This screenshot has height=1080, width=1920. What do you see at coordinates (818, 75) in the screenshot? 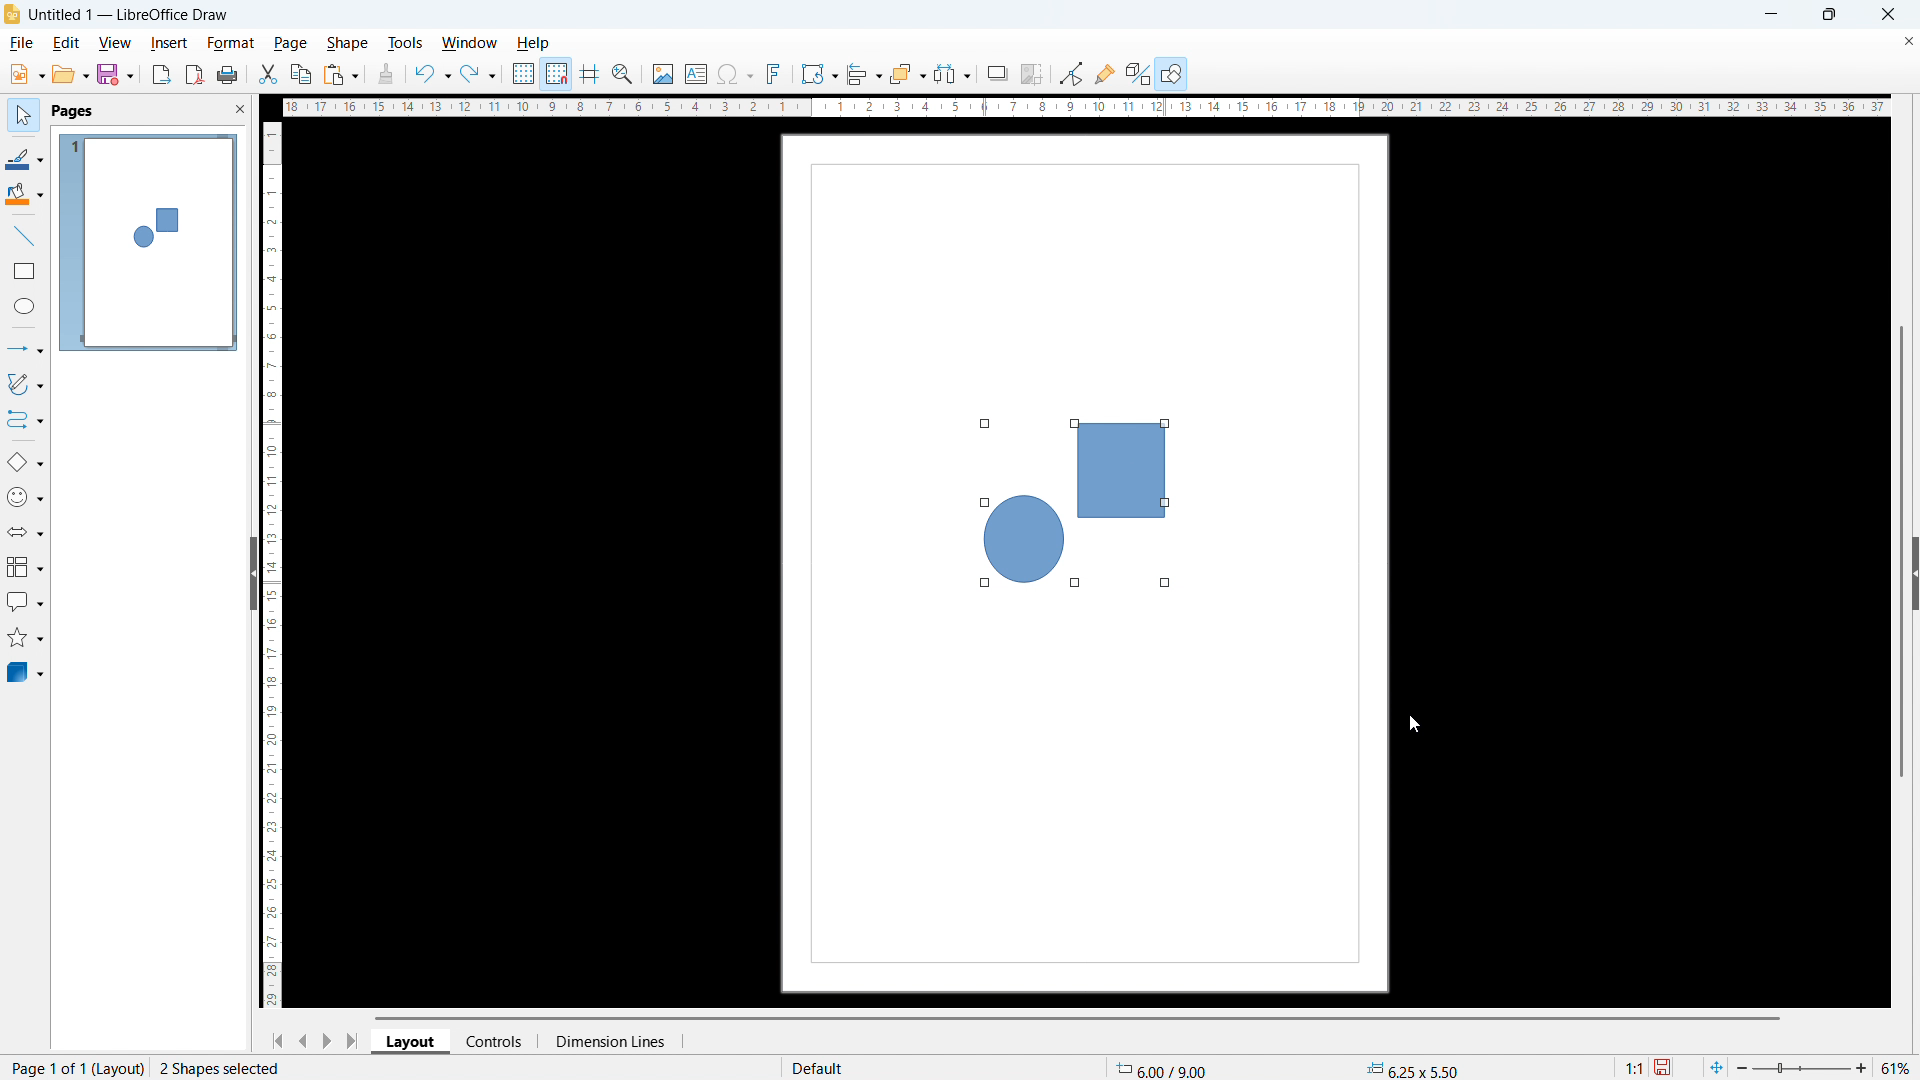
I see `transformation` at bounding box center [818, 75].